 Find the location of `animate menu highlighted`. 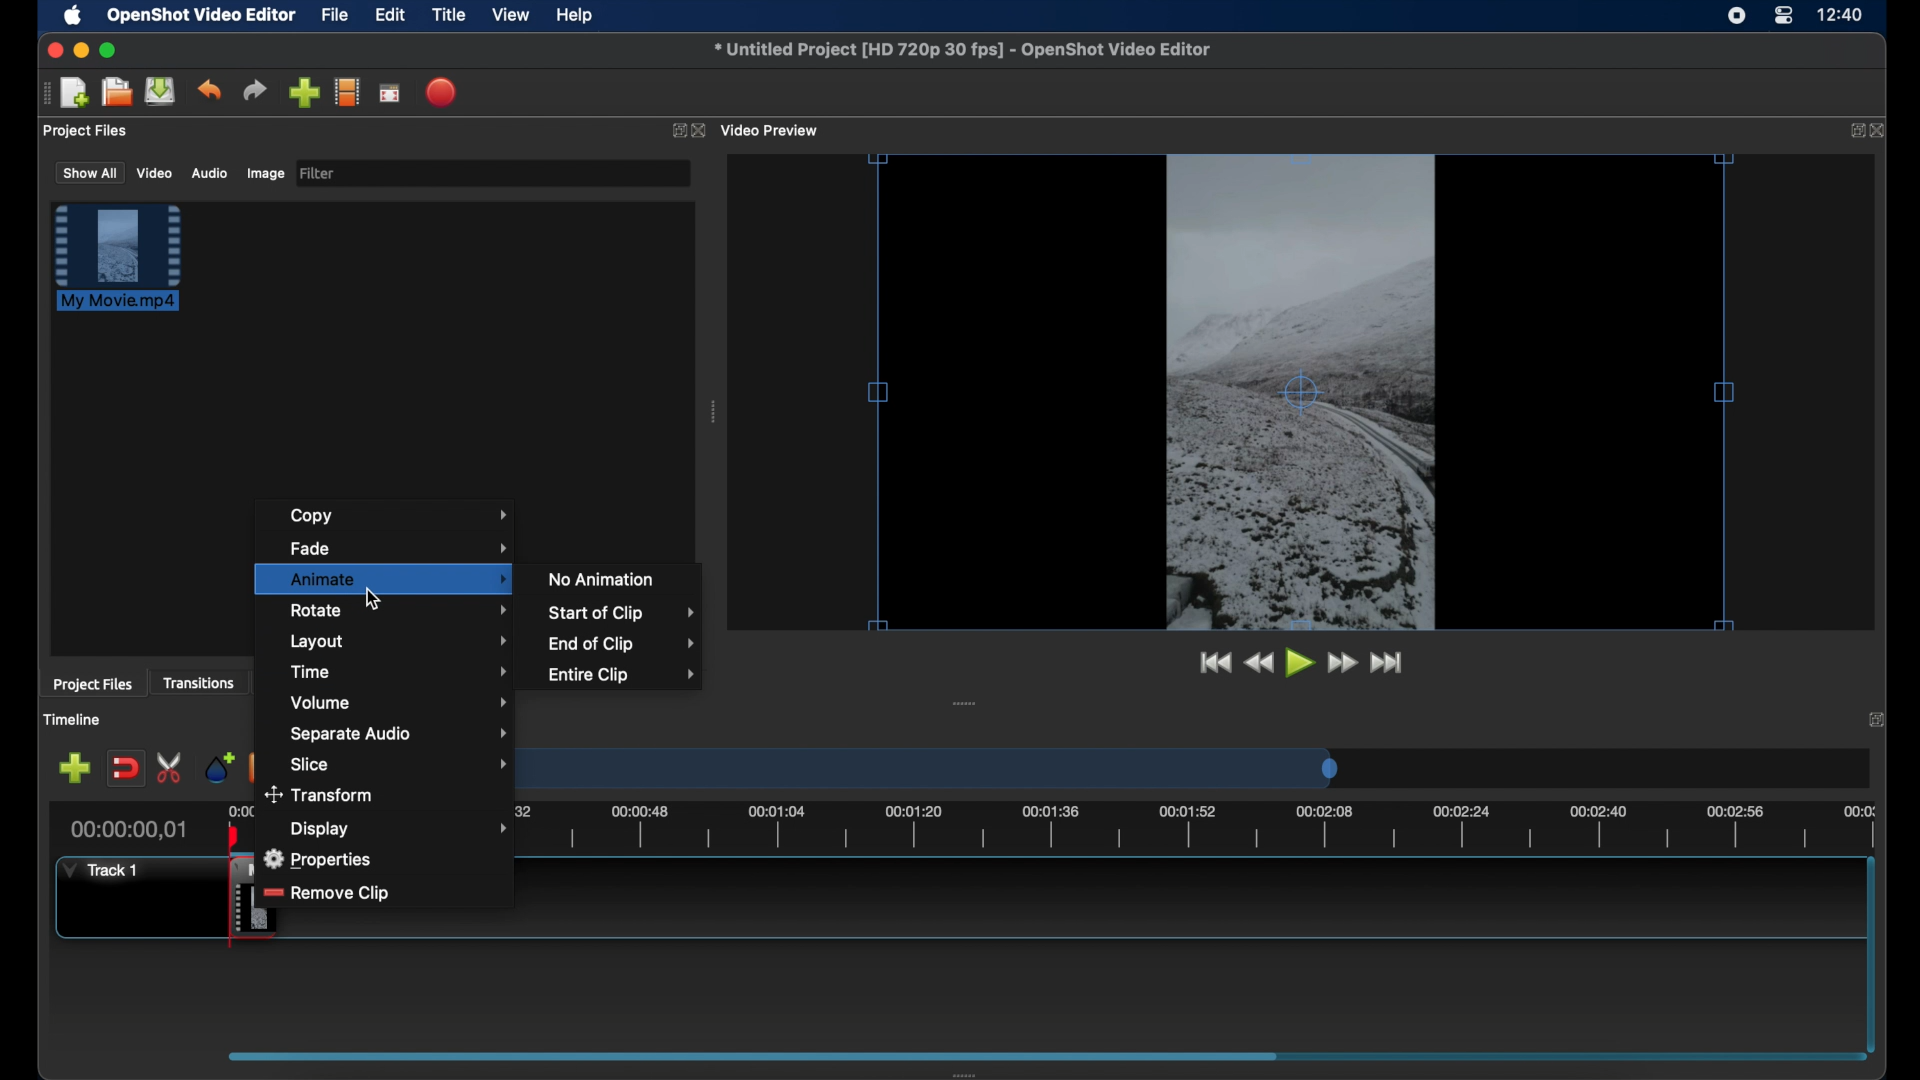

animate menu highlighted is located at coordinates (382, 578).